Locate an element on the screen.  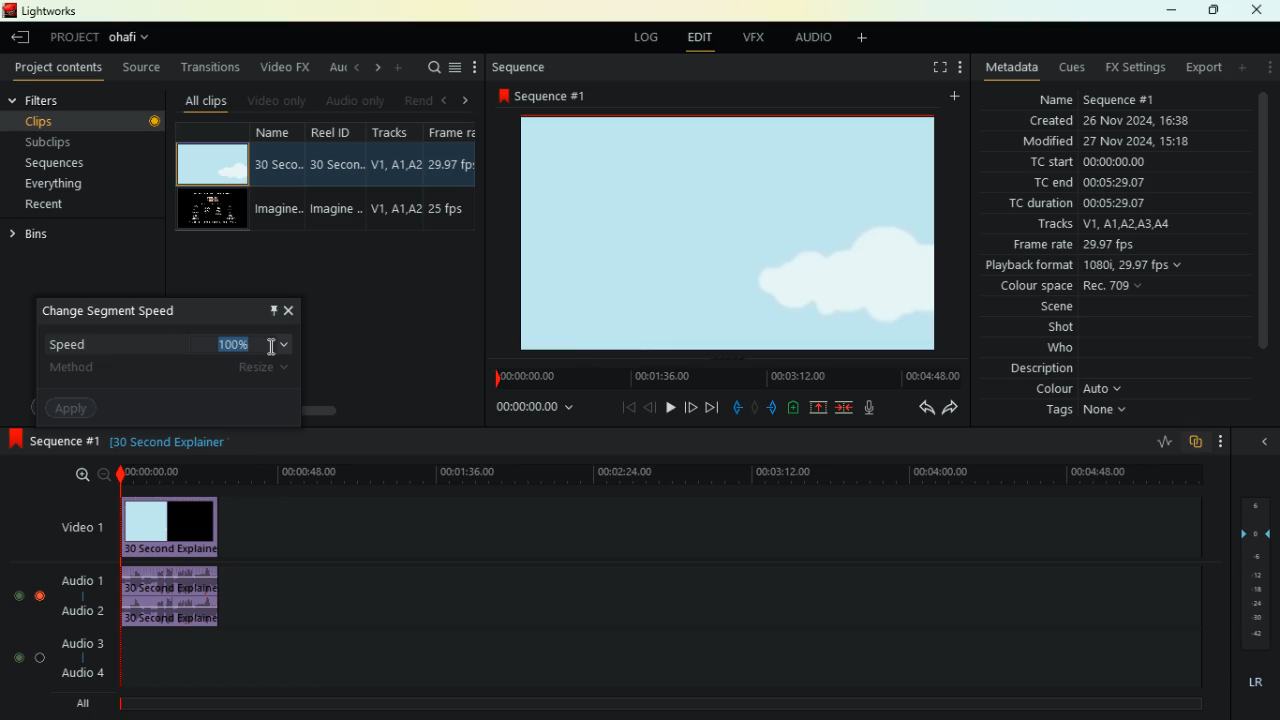
colour space is located at coordinates (1071, 287).